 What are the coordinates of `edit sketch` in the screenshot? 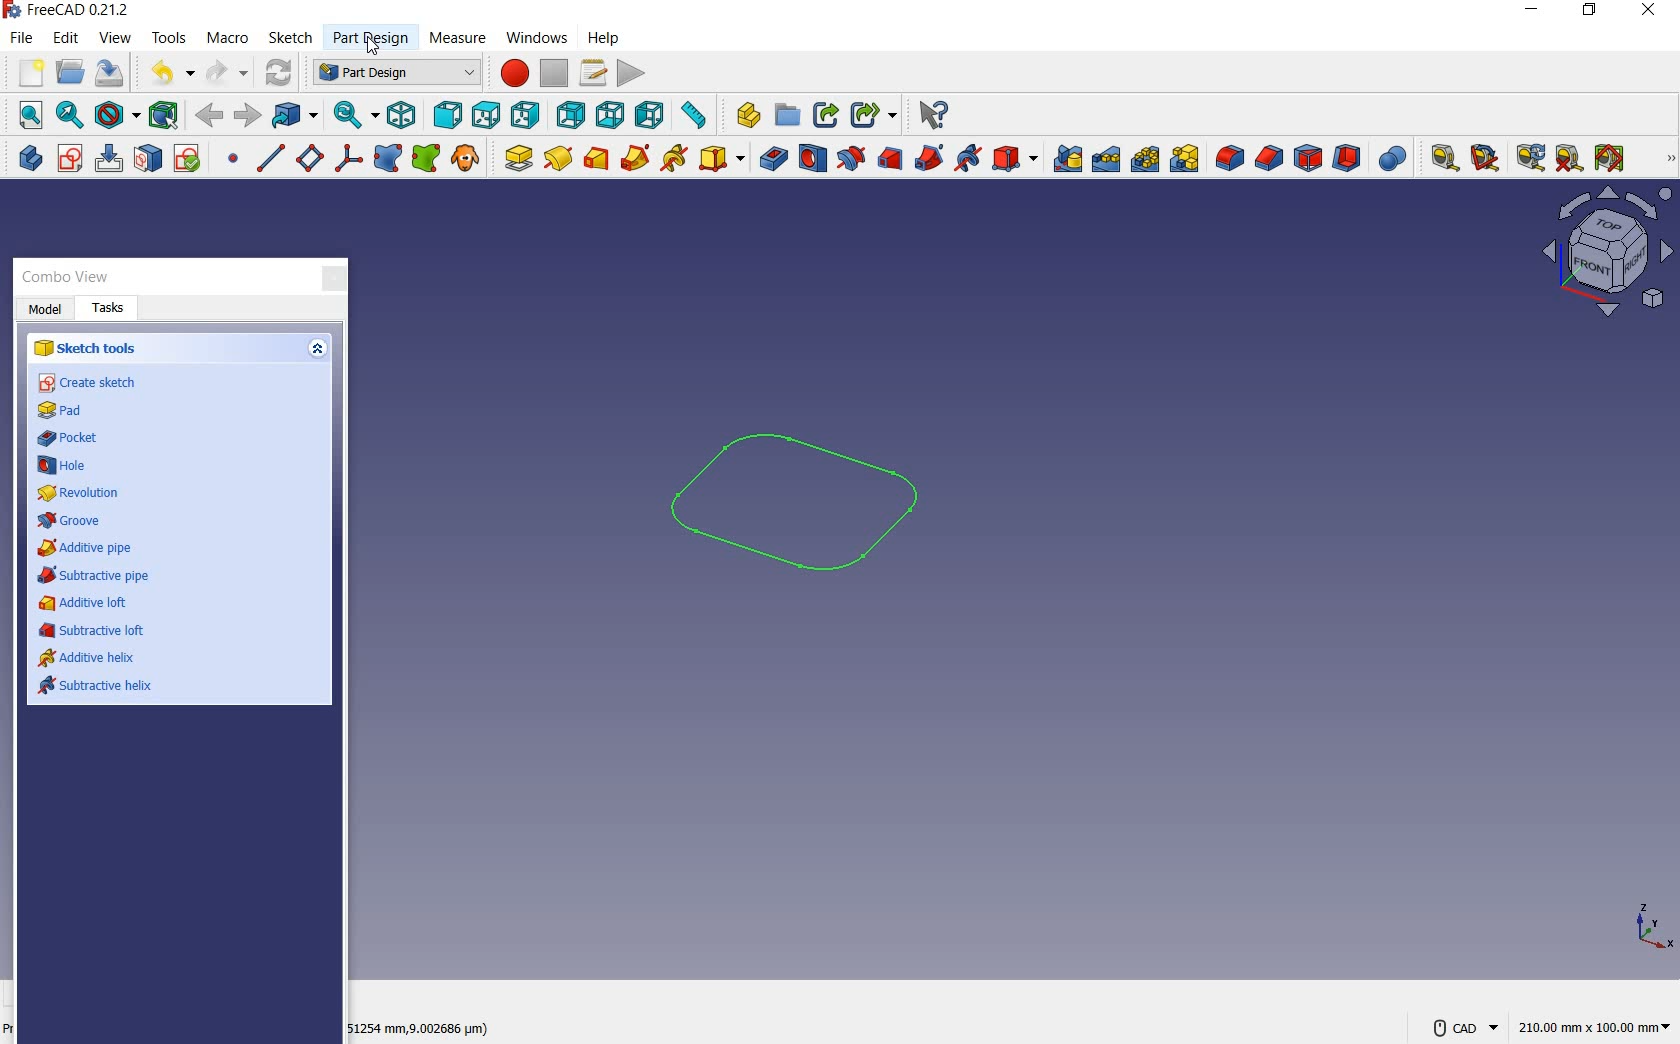 It's located at (111, 160).